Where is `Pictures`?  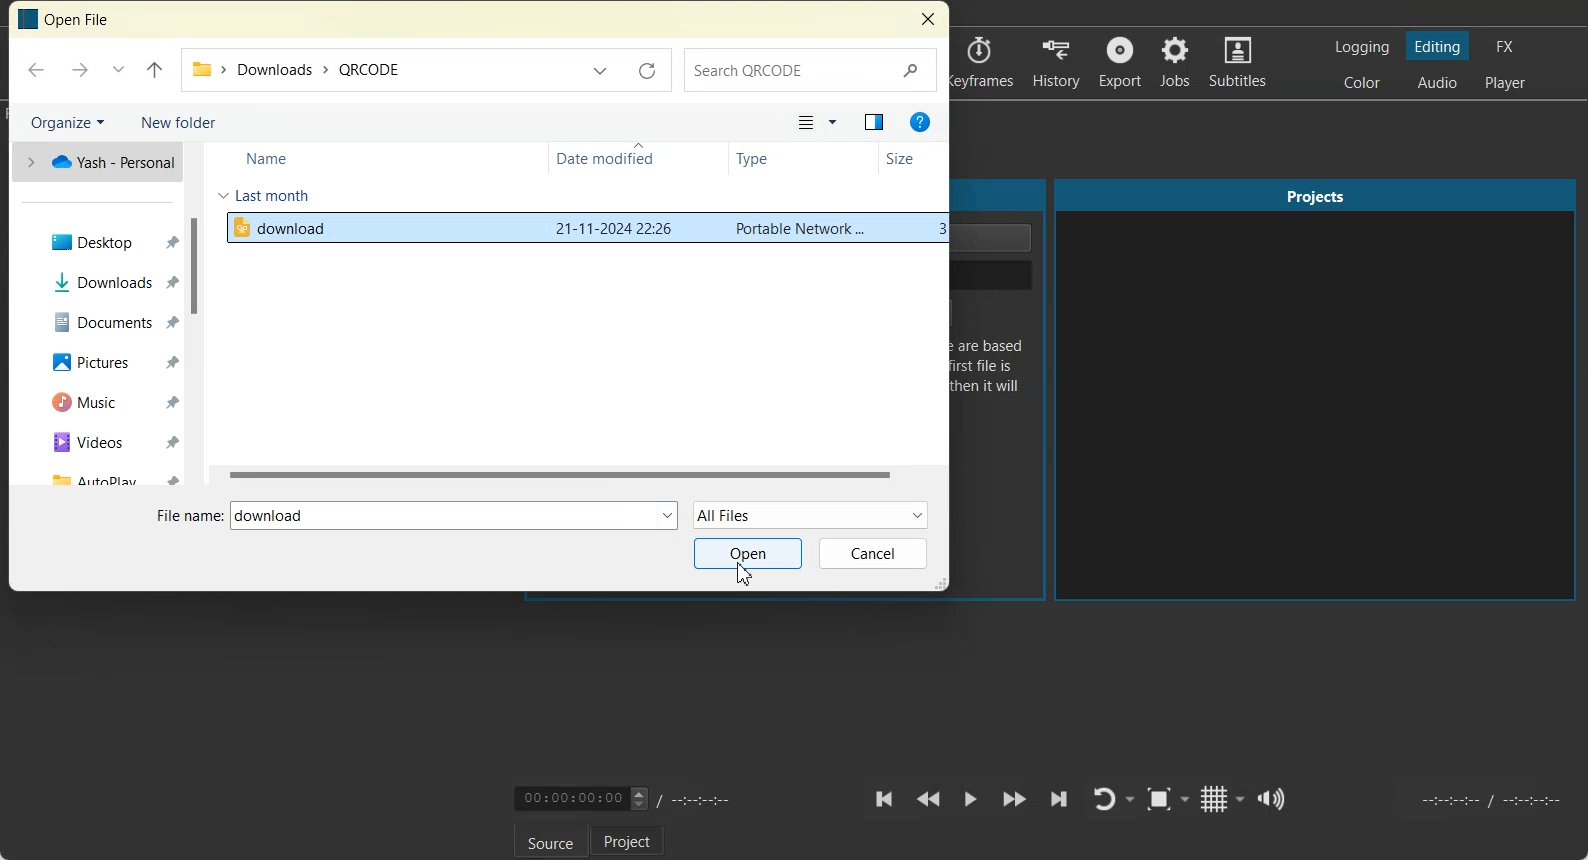
Pictures is located at coordinates (106, 361).